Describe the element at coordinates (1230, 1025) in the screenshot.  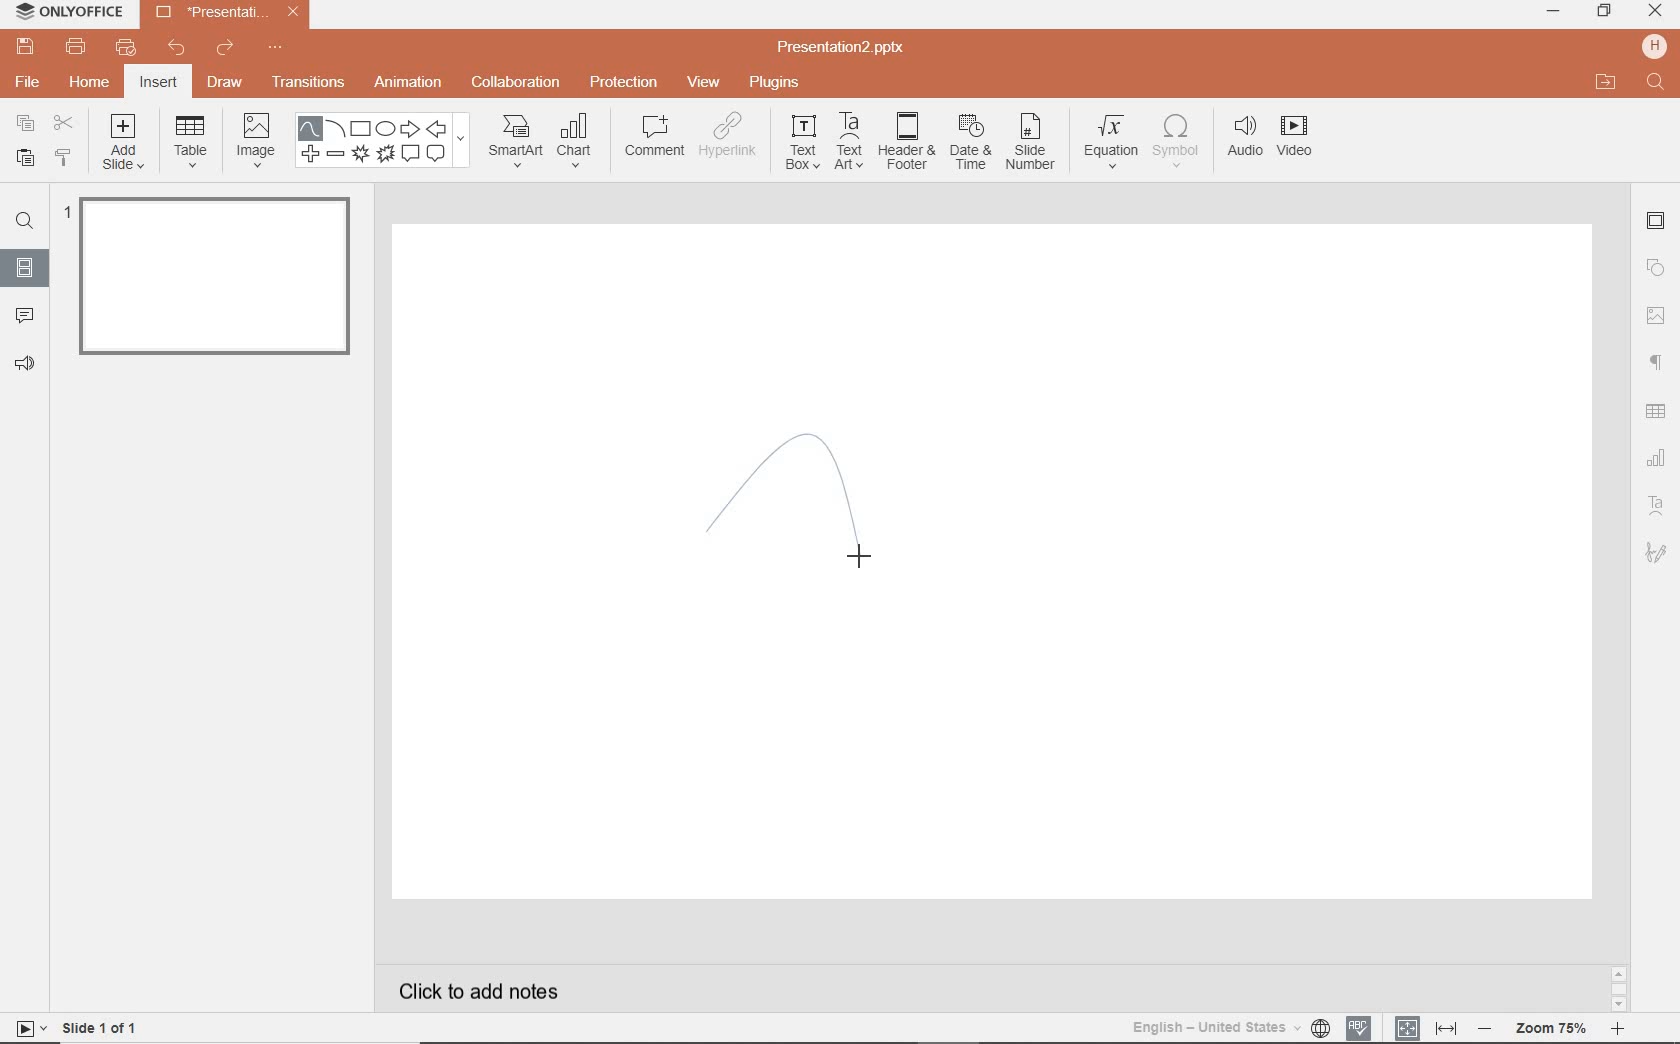
I see `TEXT LANGUAGE` at that location.